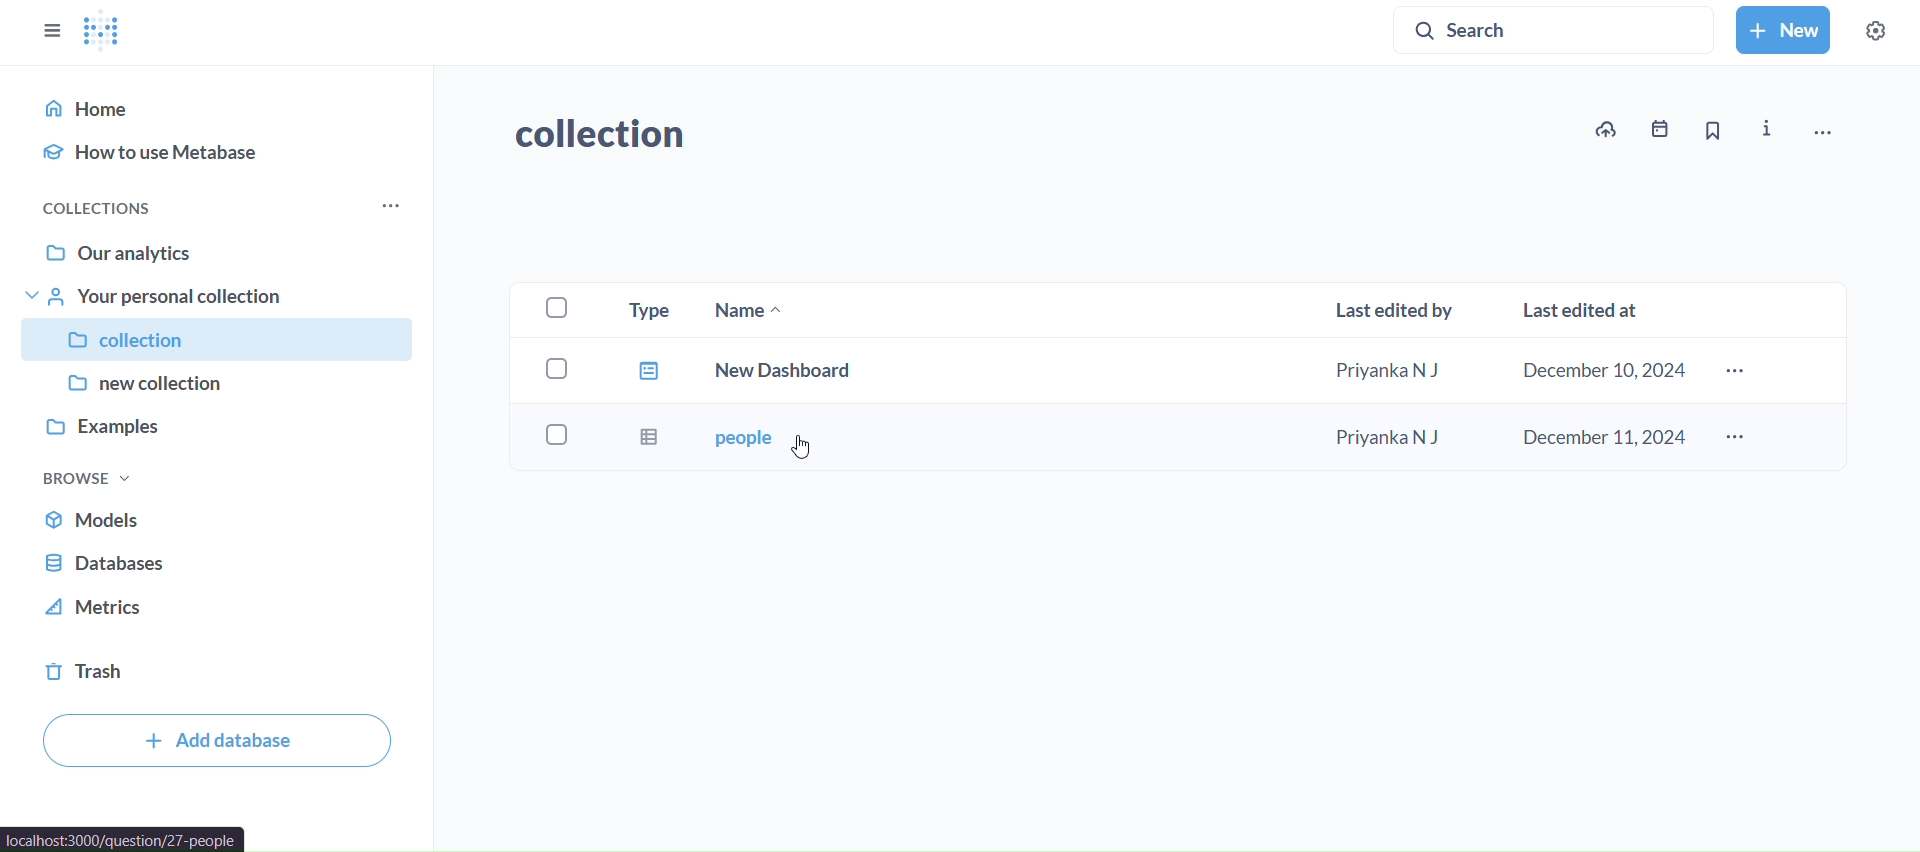 Image resolution: width=1920 pixels, height=852 pixels. What do you see at coordinates (220, 155) in the screenshot?
I see `how to use metabase` at bounding box center [220, 155].